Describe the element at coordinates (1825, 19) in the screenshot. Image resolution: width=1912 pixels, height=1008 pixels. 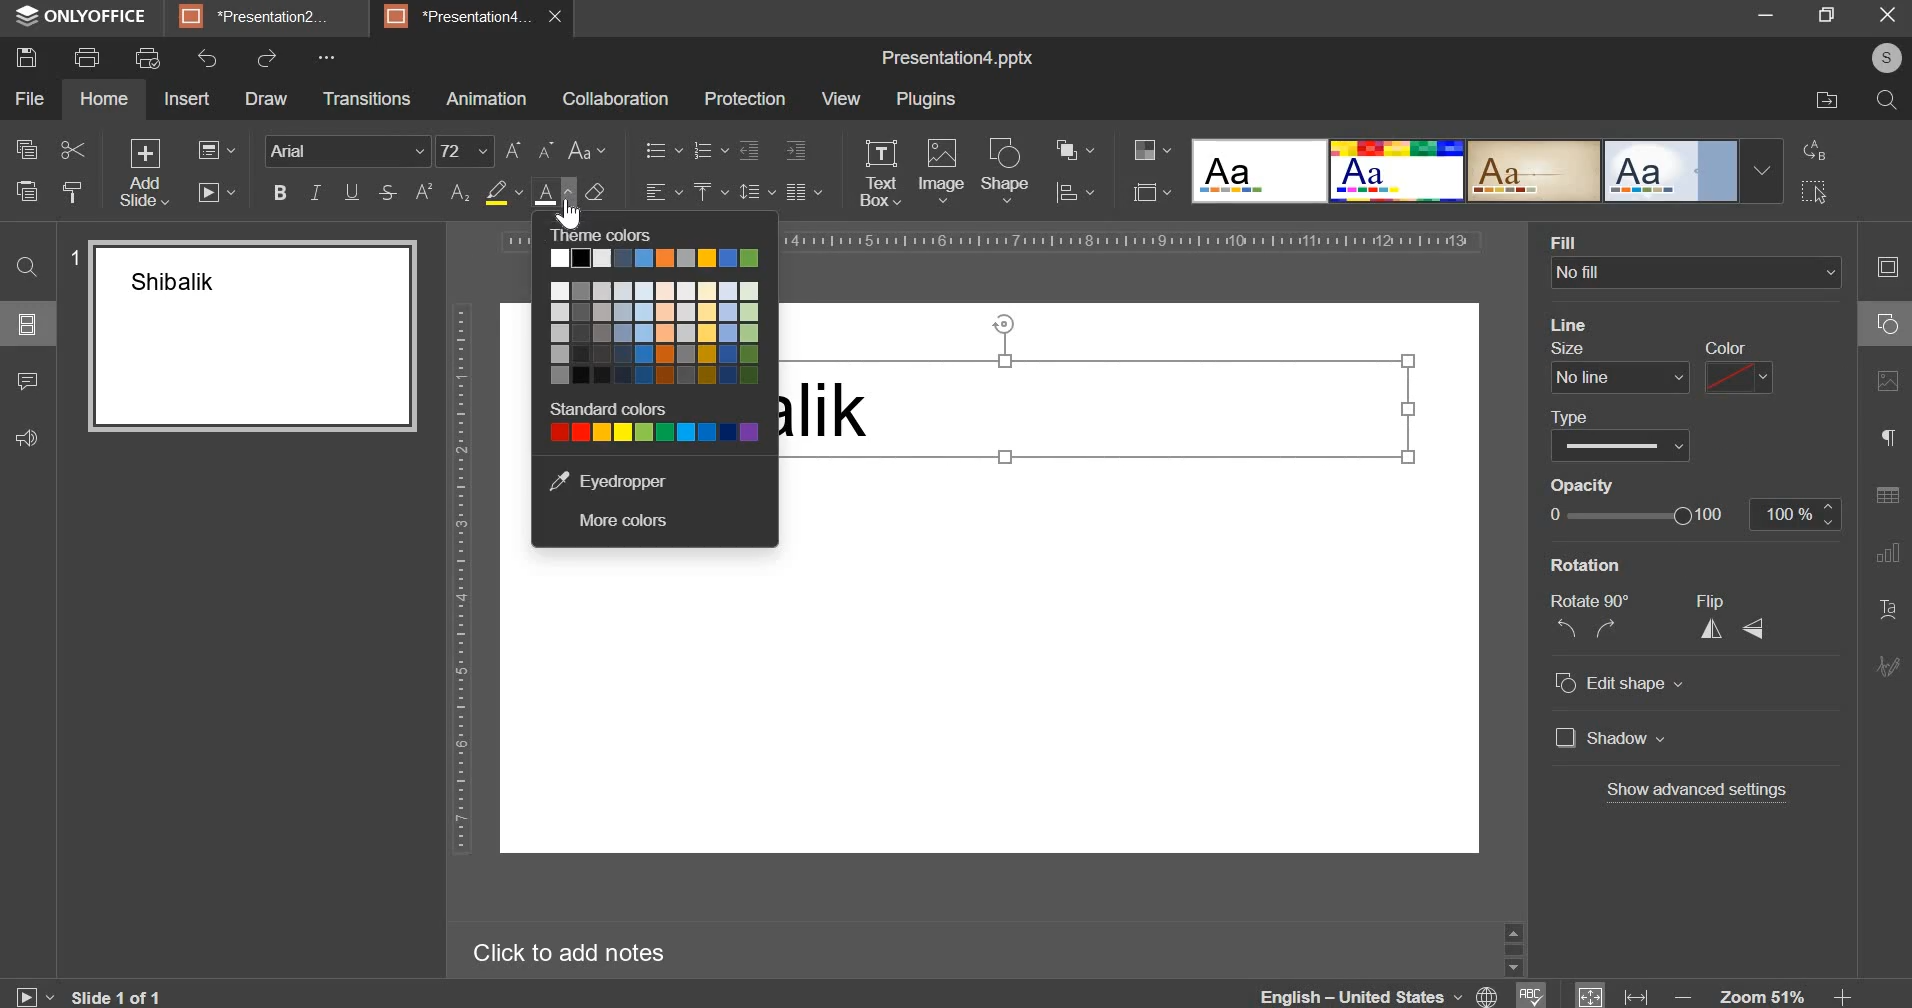
I see `Minimise` at that location.